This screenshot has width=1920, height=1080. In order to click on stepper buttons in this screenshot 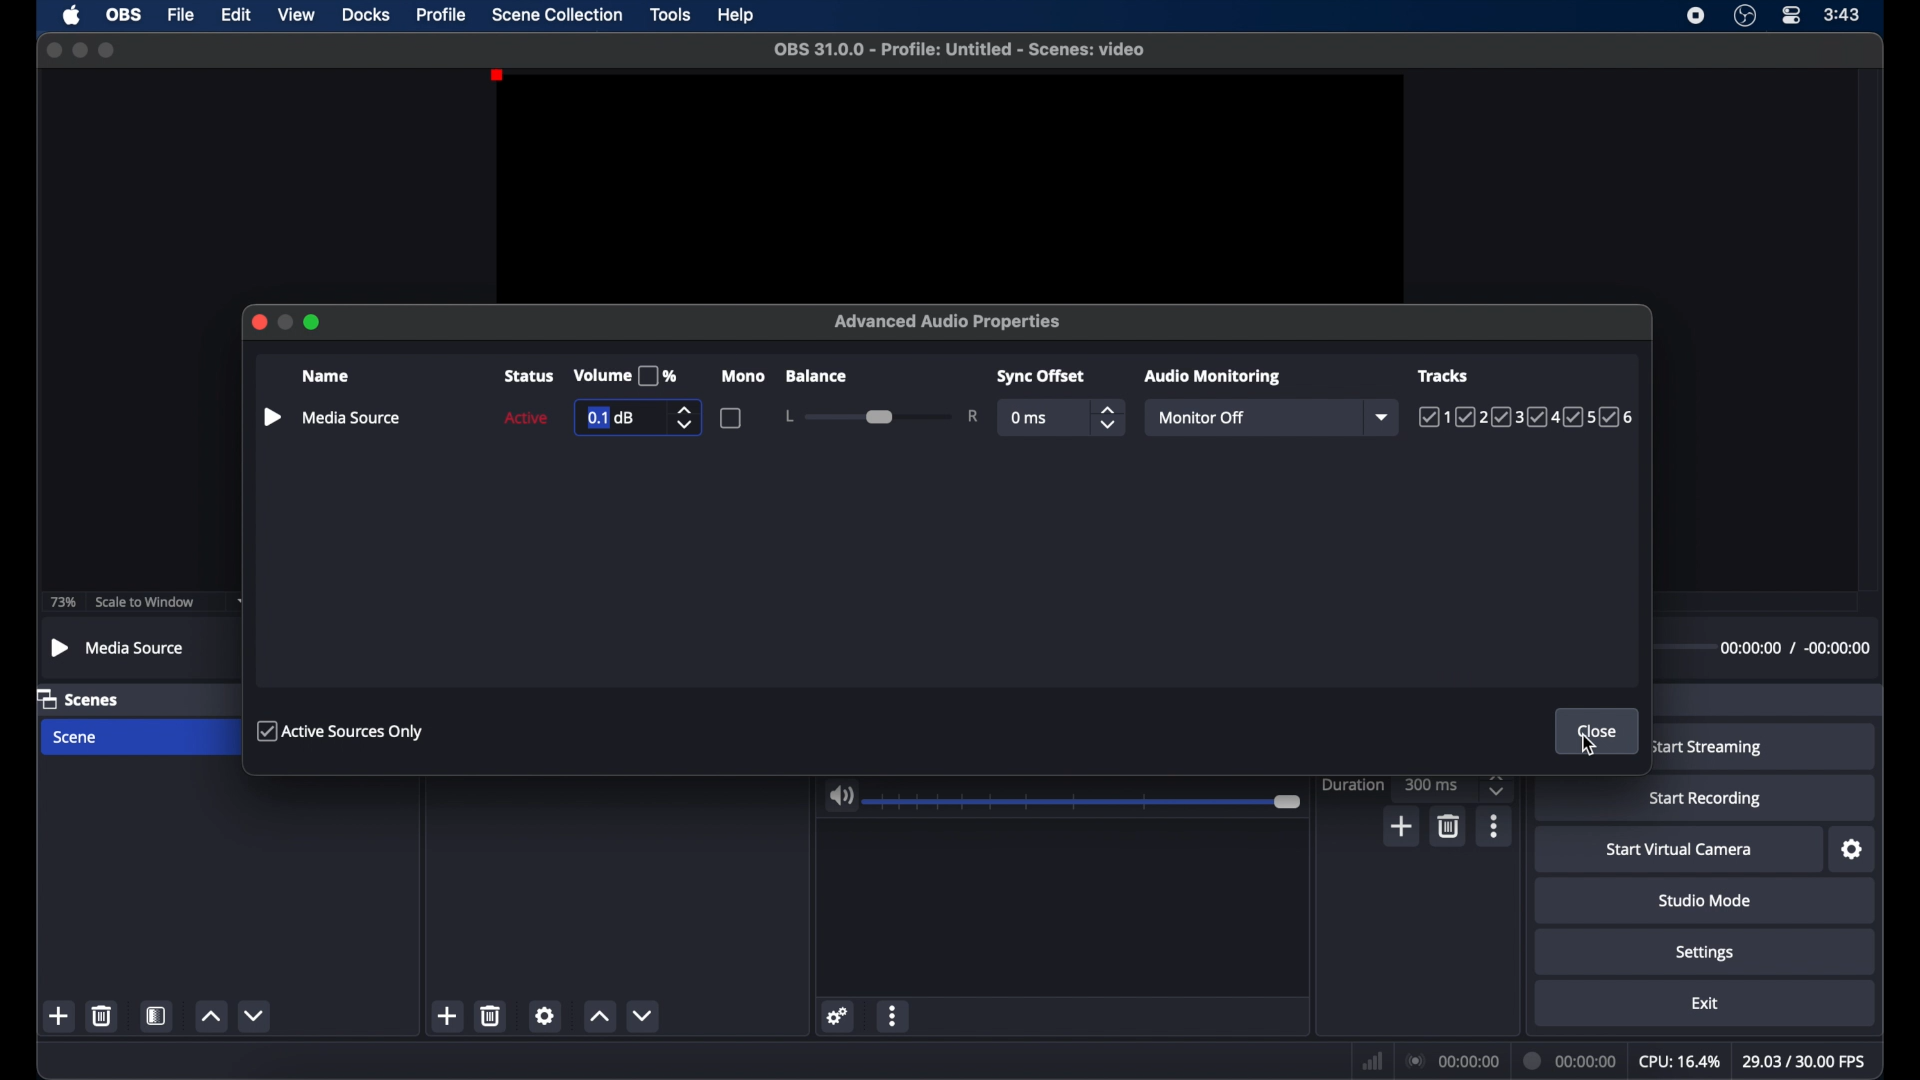, I will do `click(1106, 417)`.